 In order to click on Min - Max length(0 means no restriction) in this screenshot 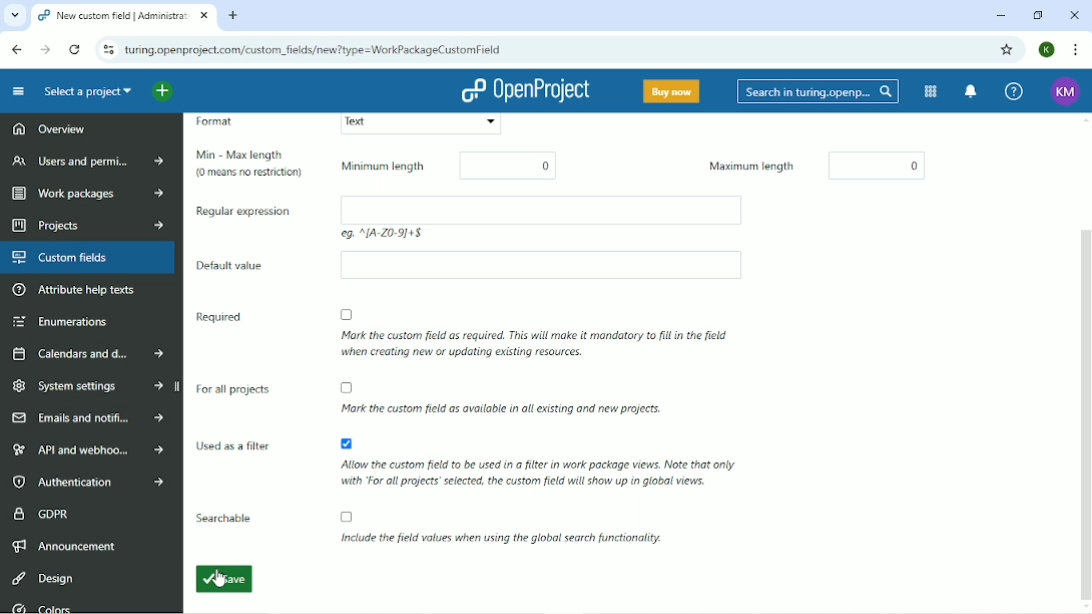, I will do `click(252, 164)`.